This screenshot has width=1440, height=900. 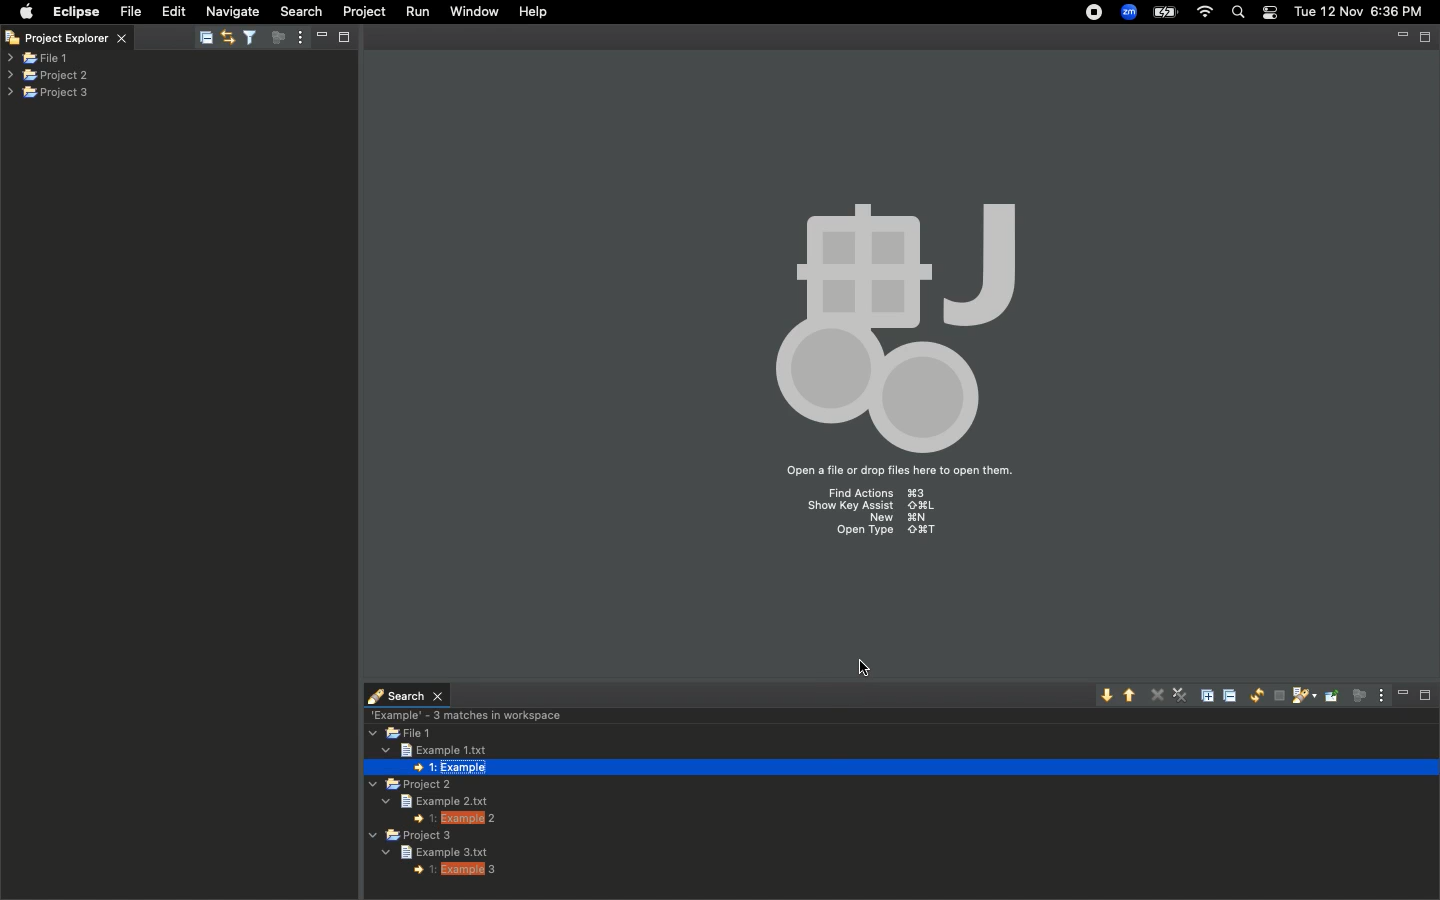 I want to click on minimize, so click(x=1402, y=38).